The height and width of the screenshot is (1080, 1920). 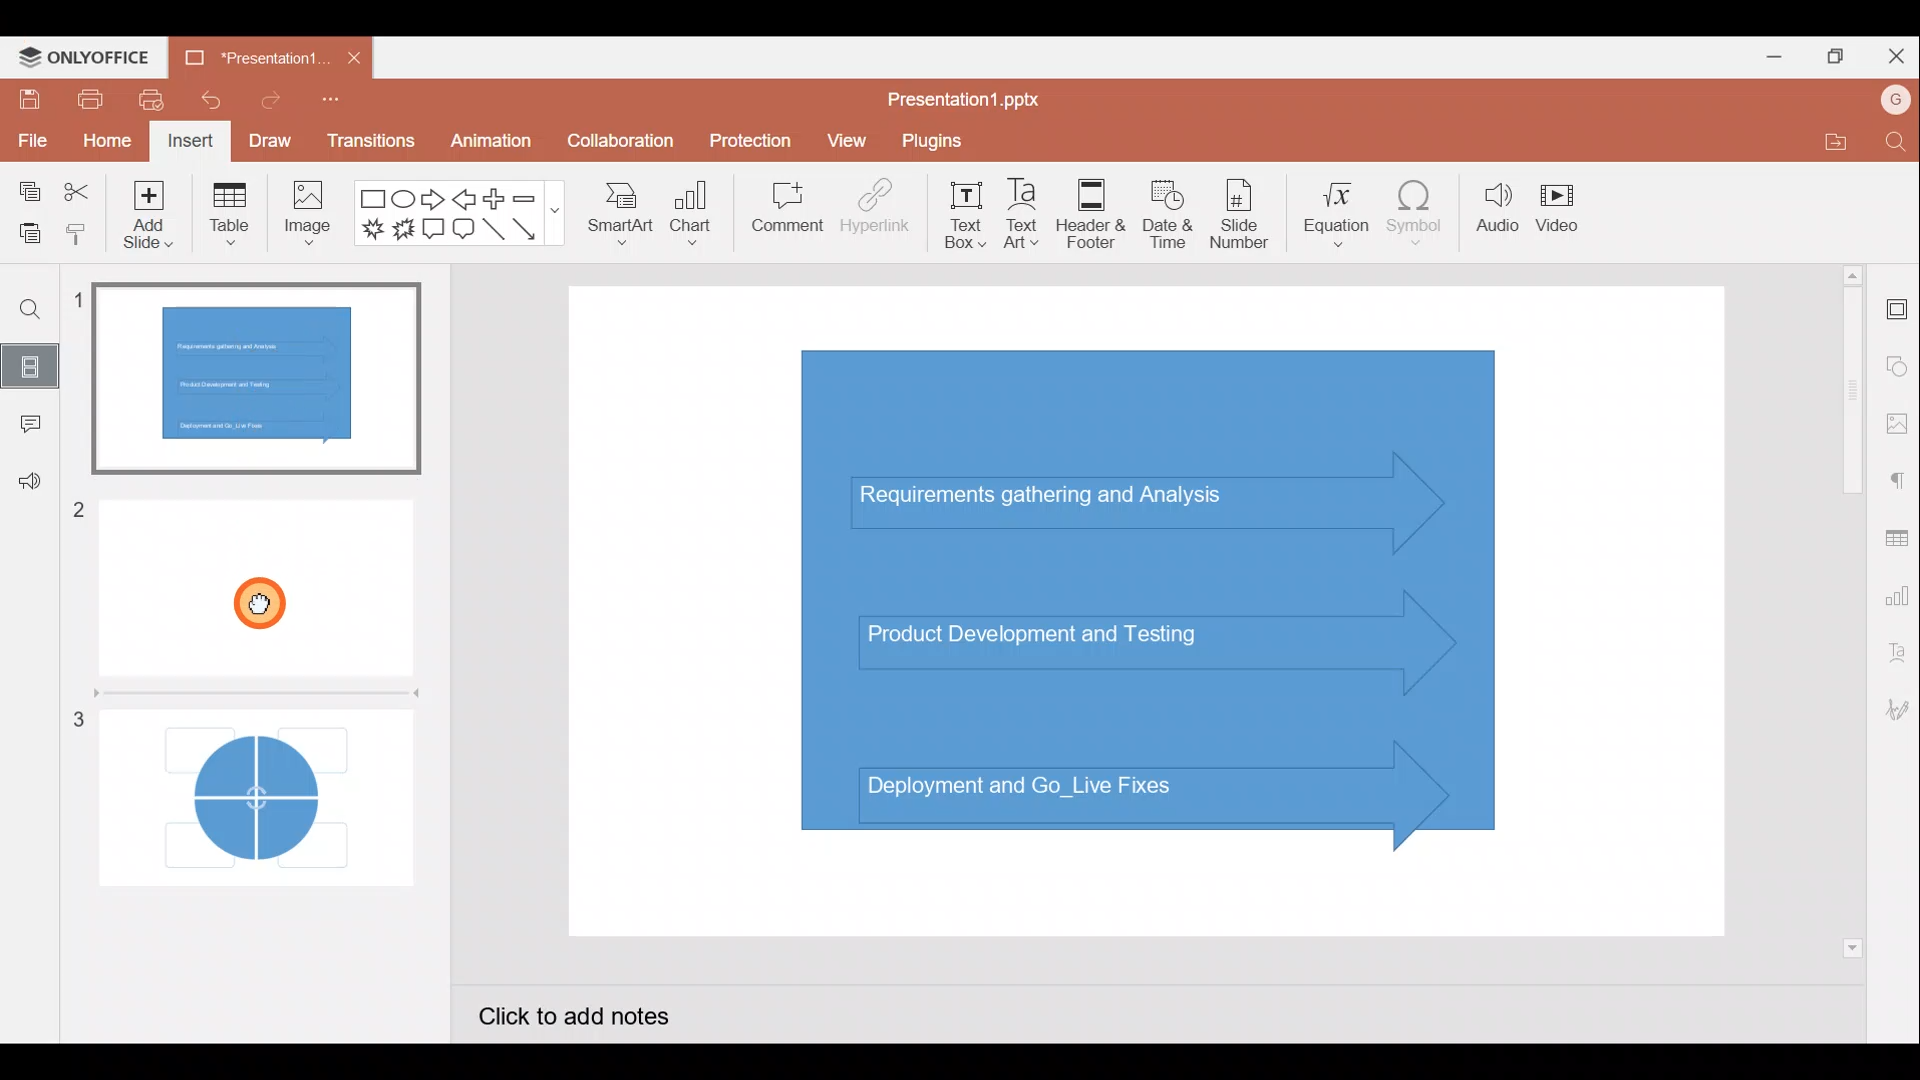 What do you see at coordinates (190, 140) in the screenshot?
I see `Insert` at bounding box center [190, 140].